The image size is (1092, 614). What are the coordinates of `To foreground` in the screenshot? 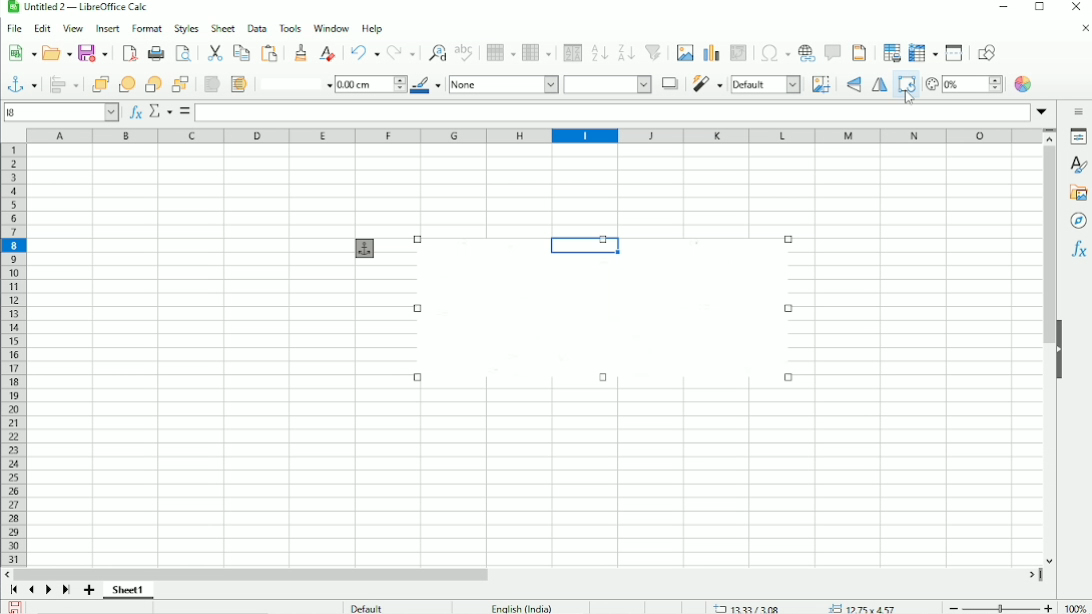 It's located at (212, 84).